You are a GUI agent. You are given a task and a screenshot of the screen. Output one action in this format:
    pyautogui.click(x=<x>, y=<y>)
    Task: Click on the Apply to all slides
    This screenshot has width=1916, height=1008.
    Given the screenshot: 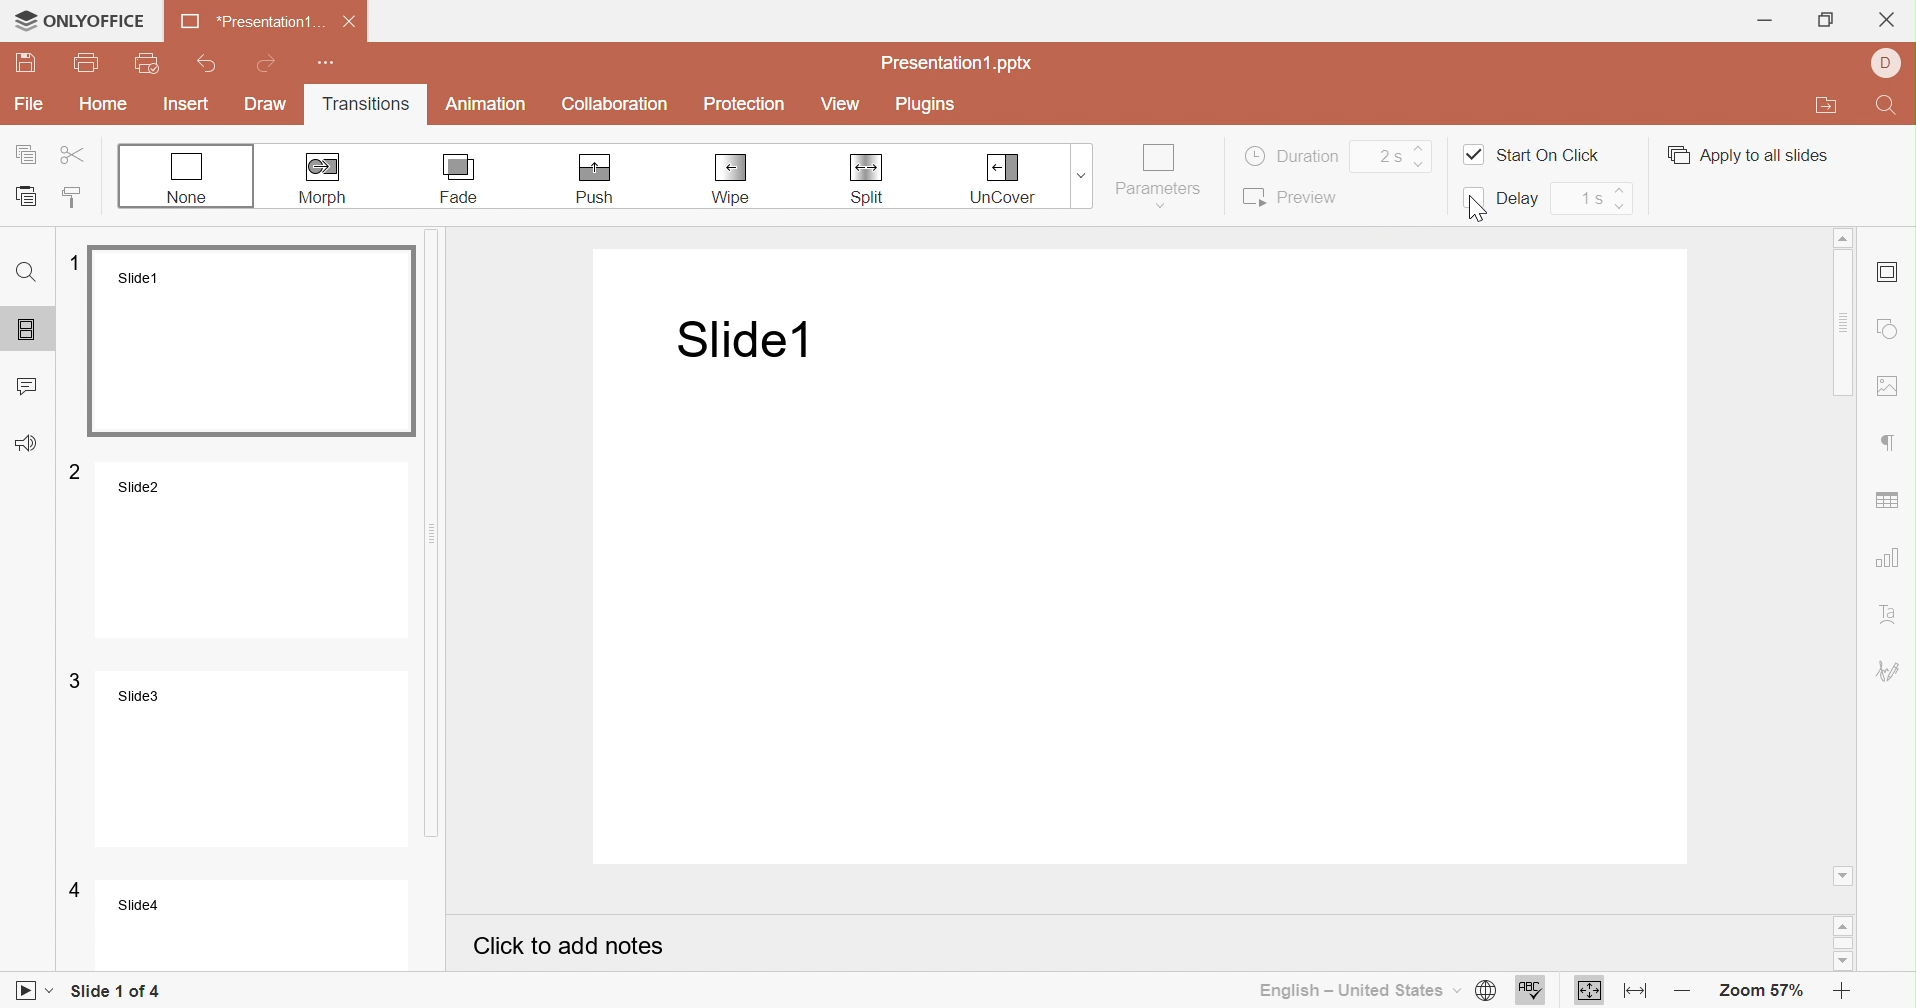 What is the action you would take?
    pyautogui.click(x=1750, y=155)
    